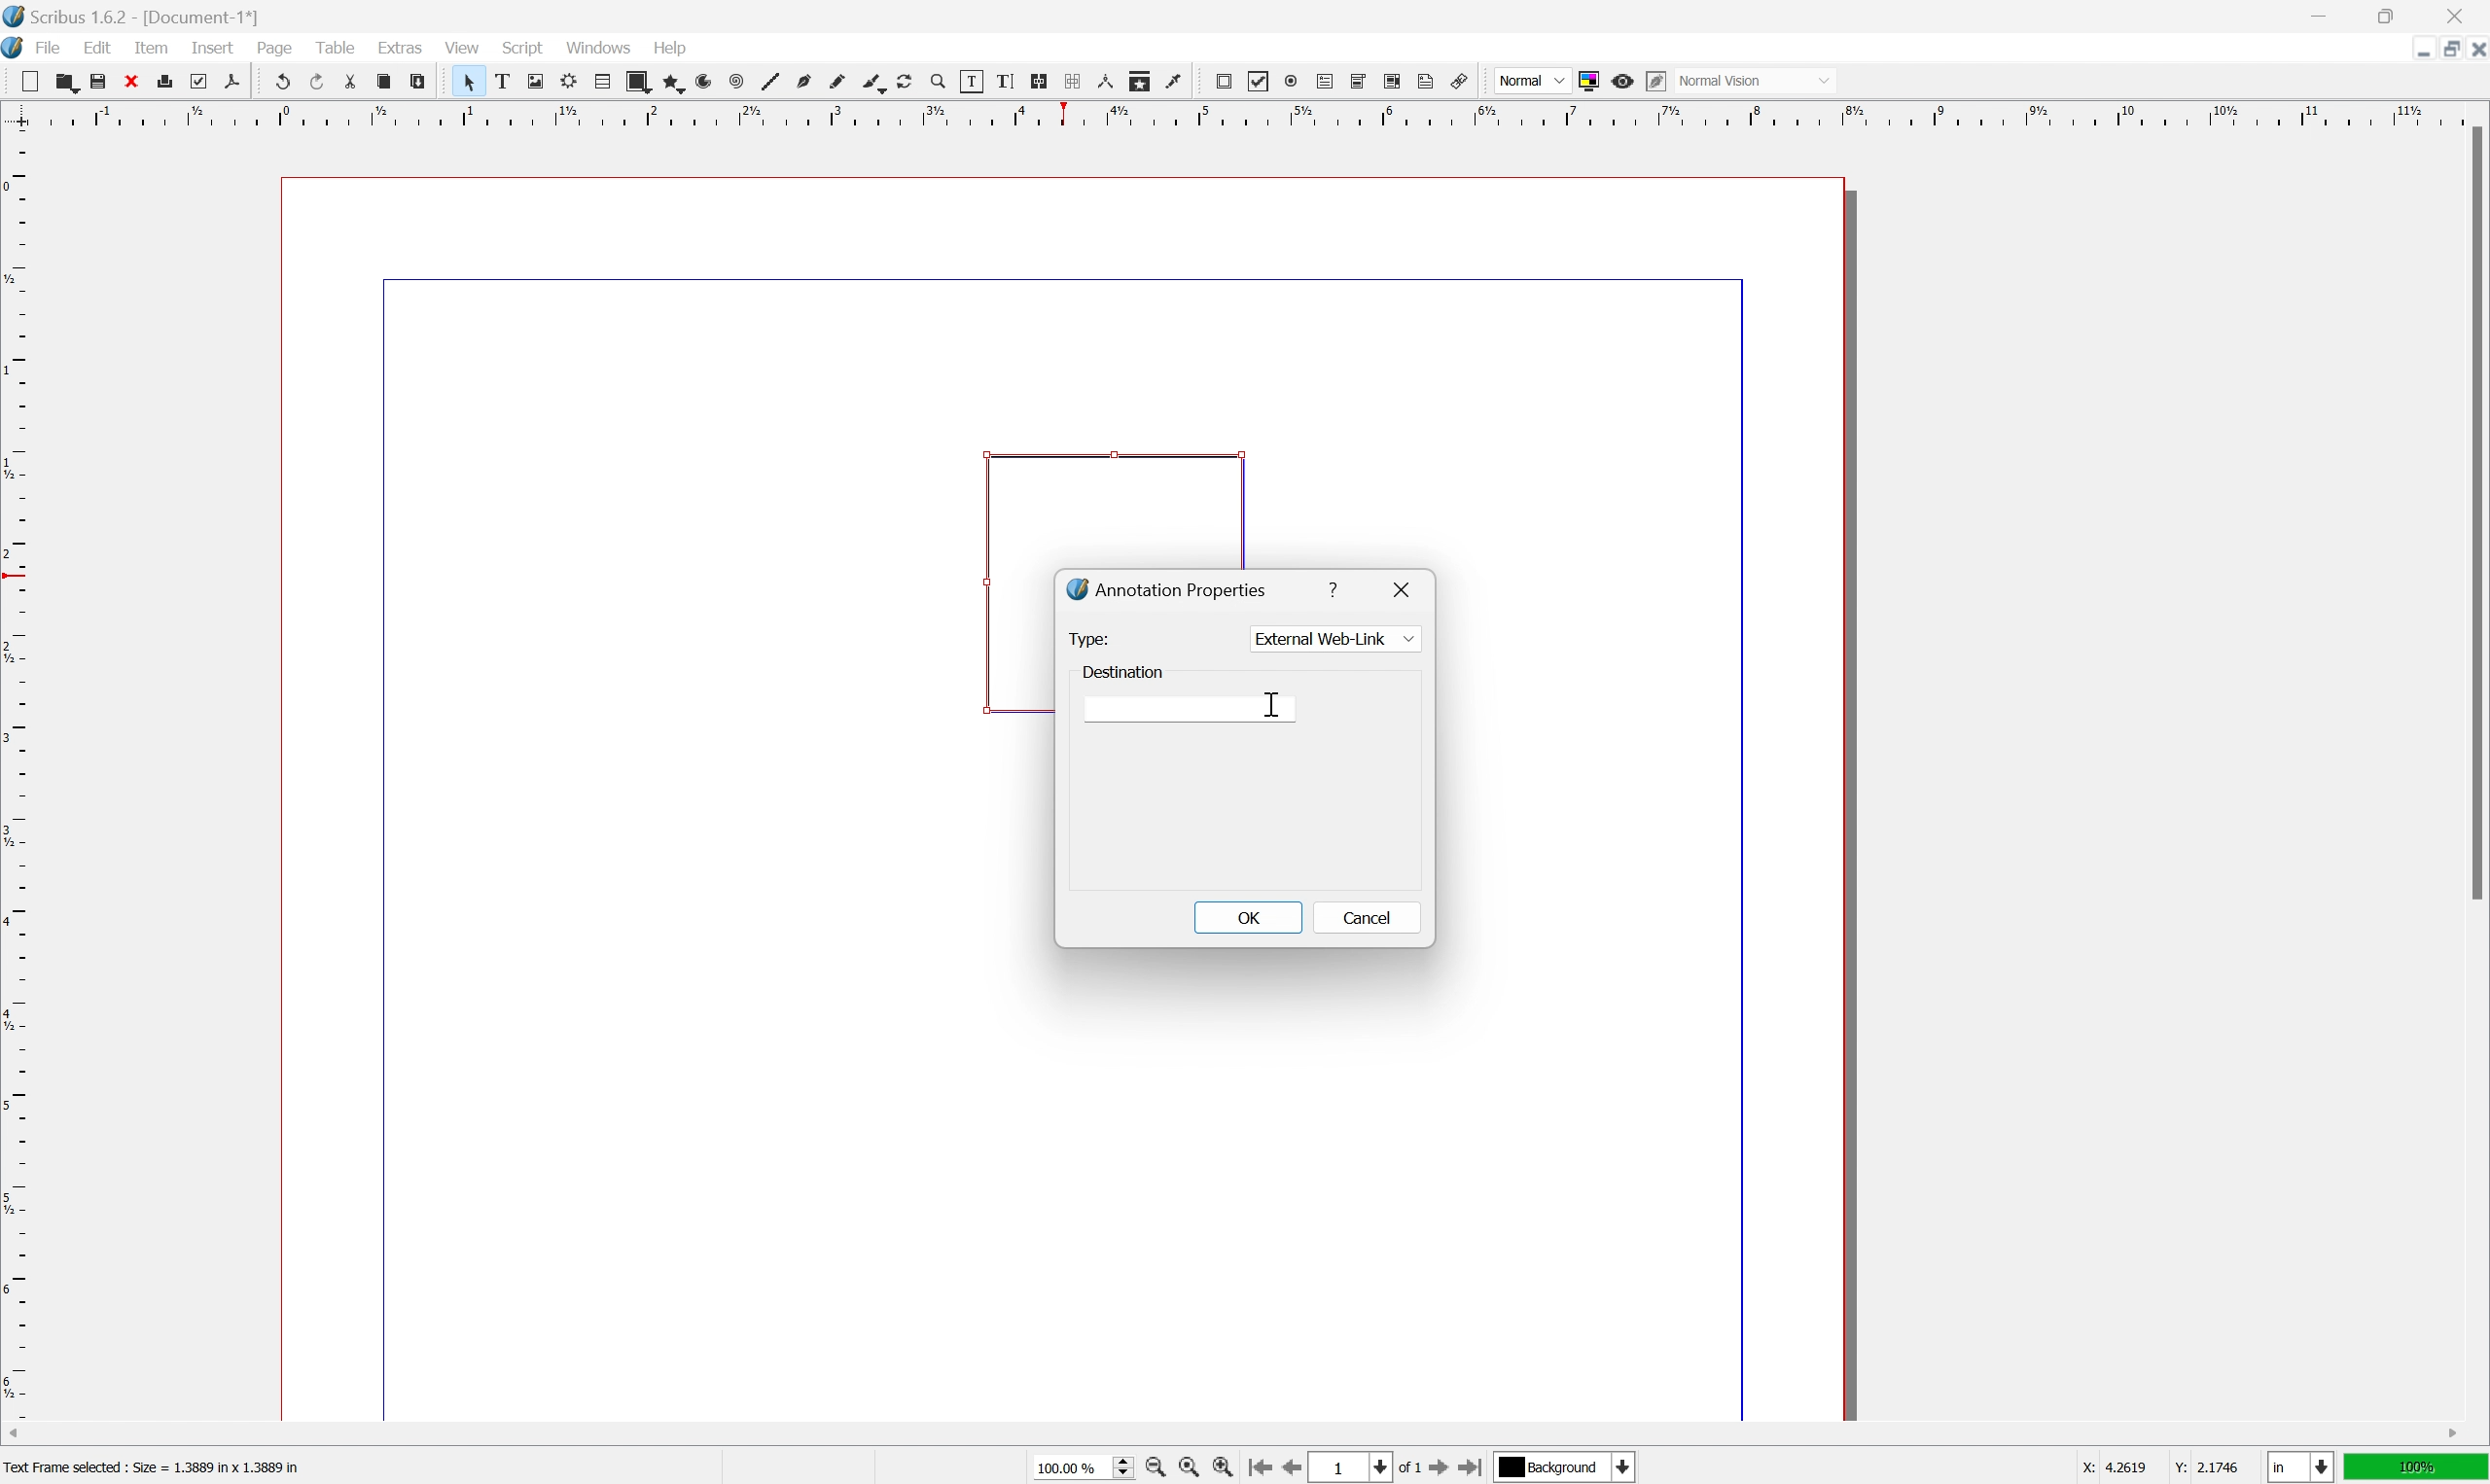 This screenshot has width=2490, height=1484. What do you see at coordinates (50, 47) in the screenshot?
I see `File` at bounding box center [50, 47].